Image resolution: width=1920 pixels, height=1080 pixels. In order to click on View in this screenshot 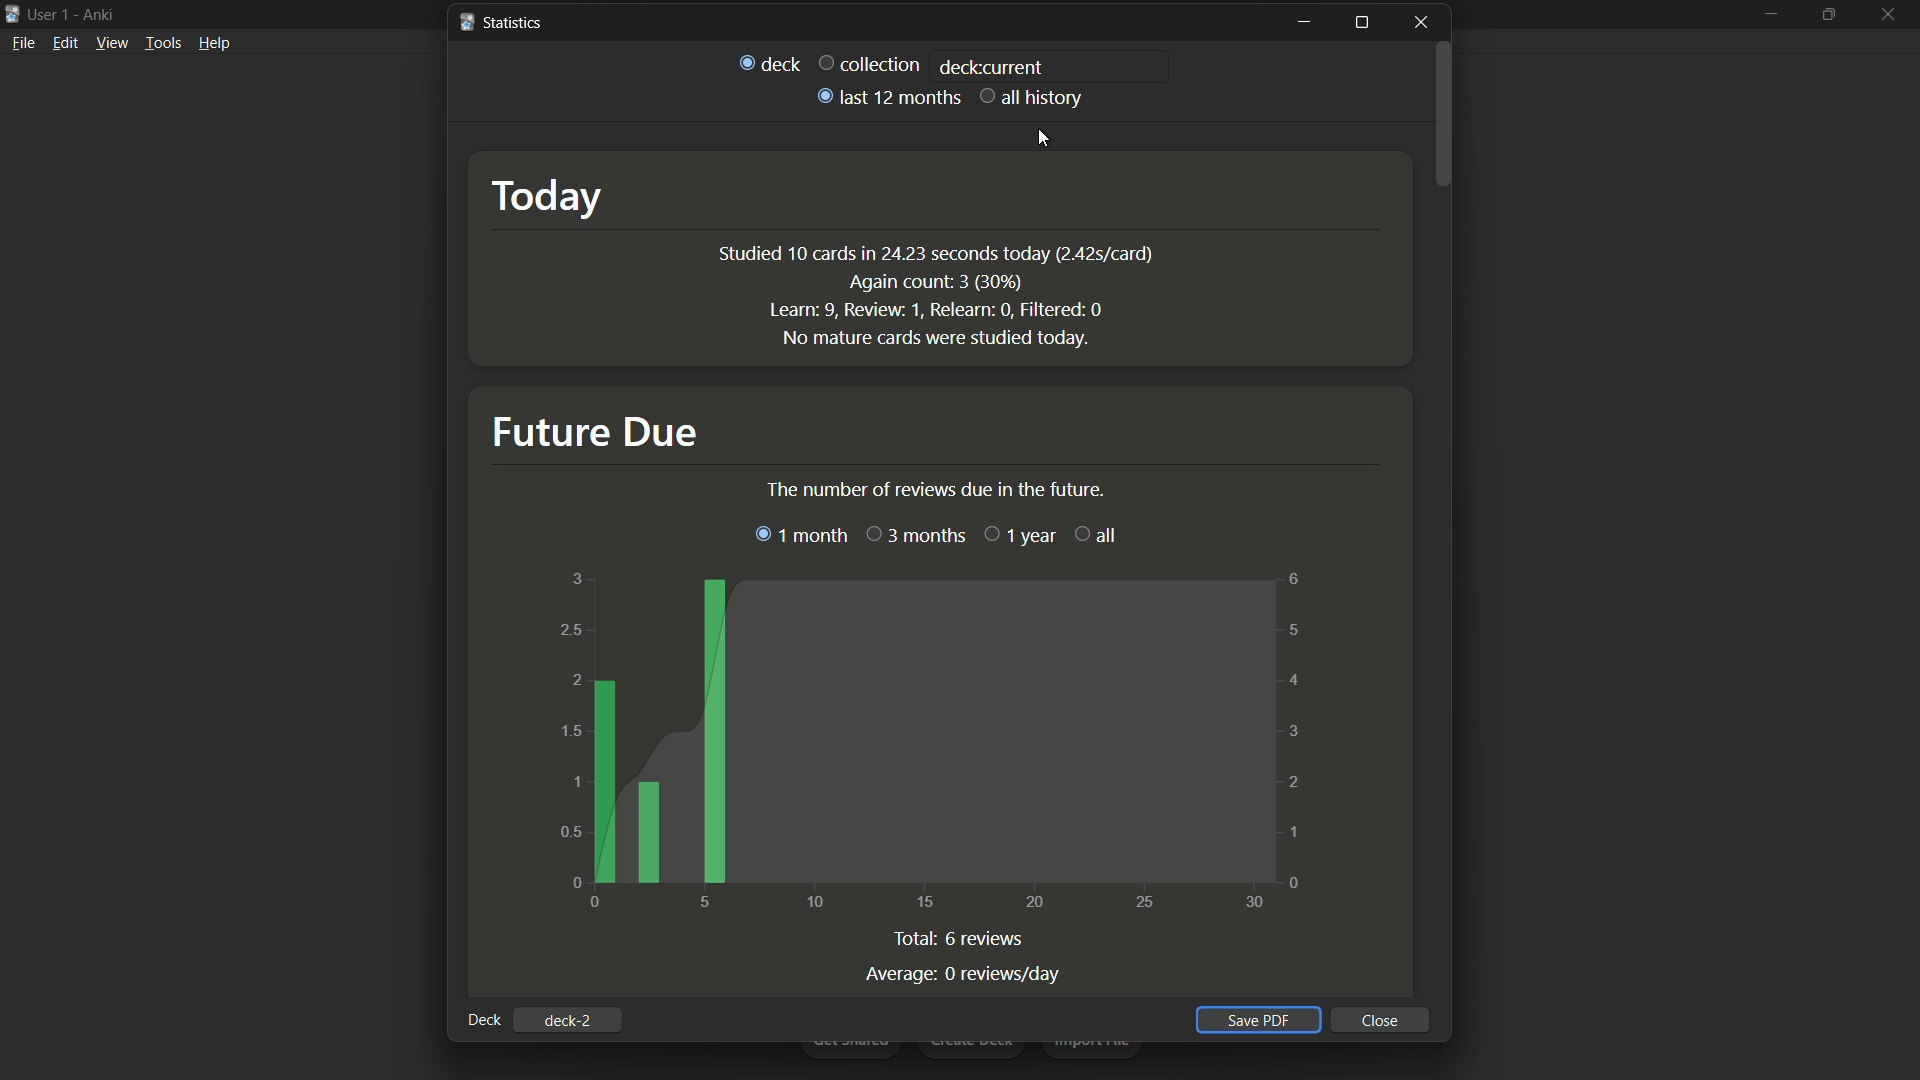, I will do `click(112, 47)`.